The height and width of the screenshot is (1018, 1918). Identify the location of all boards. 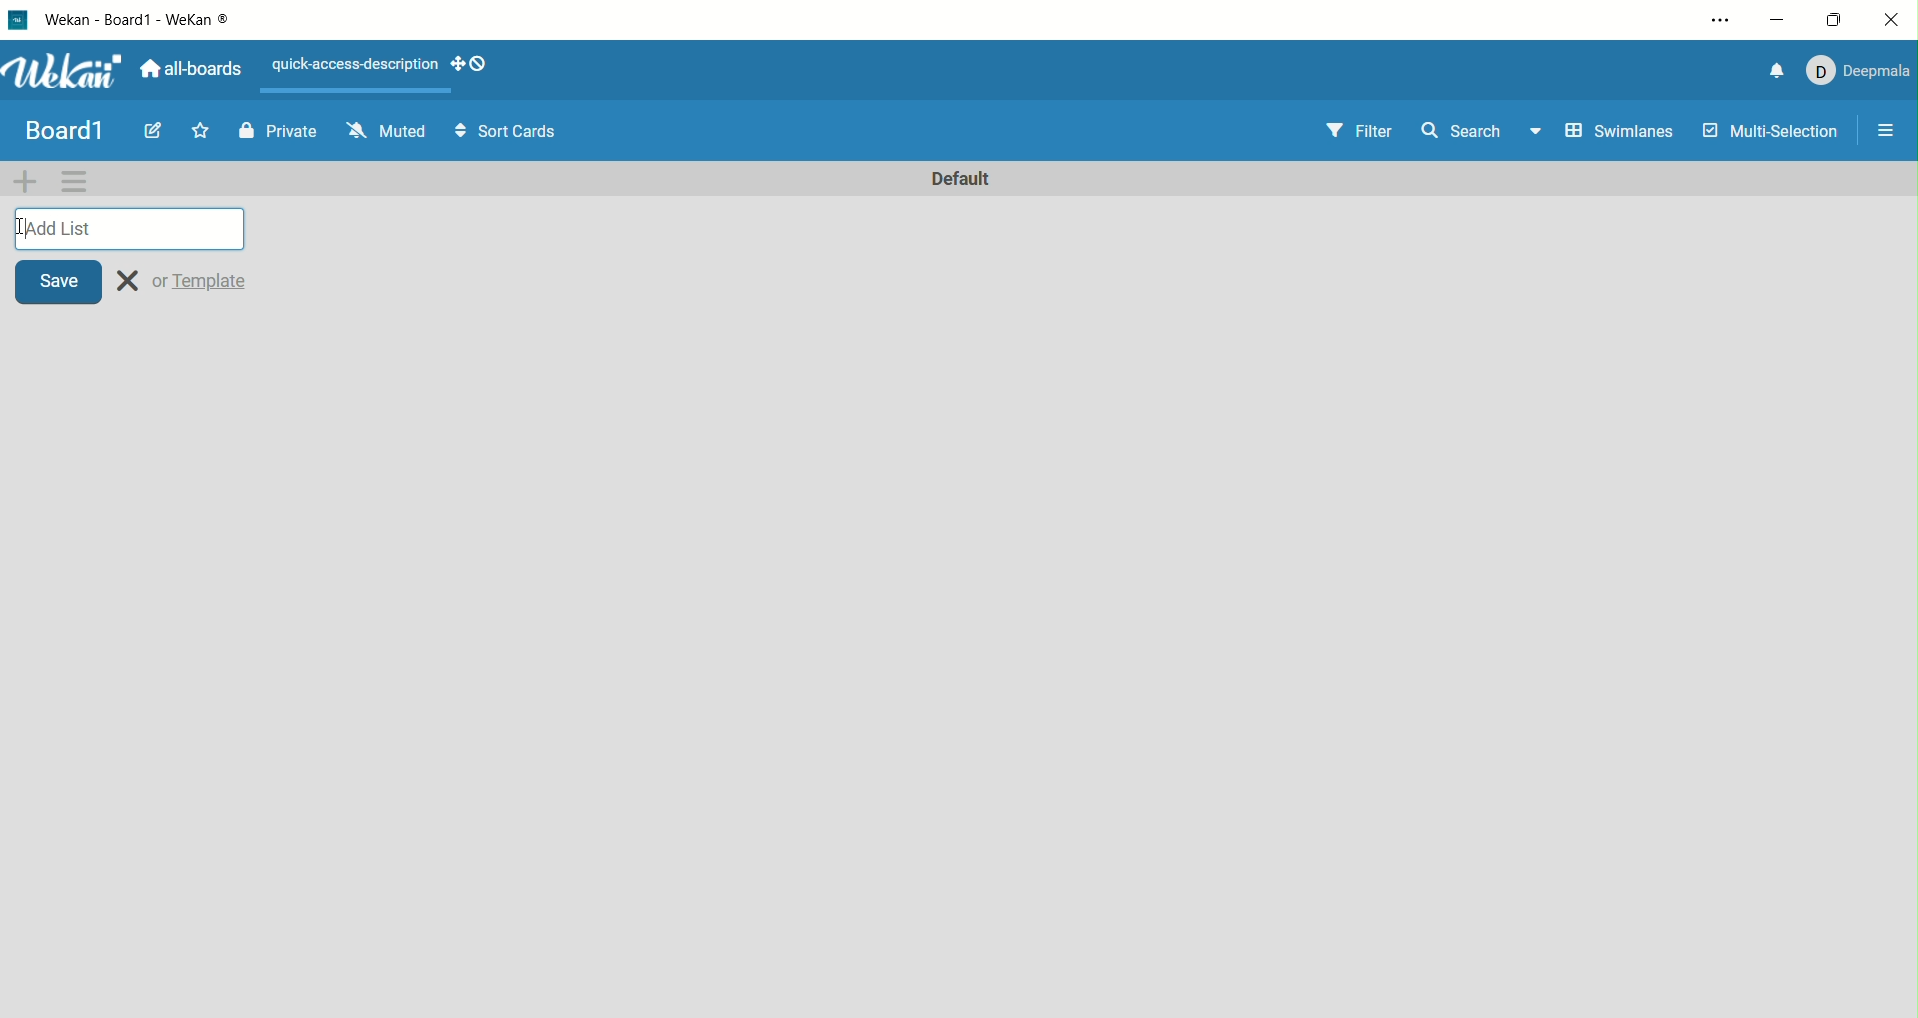
(192, 69).